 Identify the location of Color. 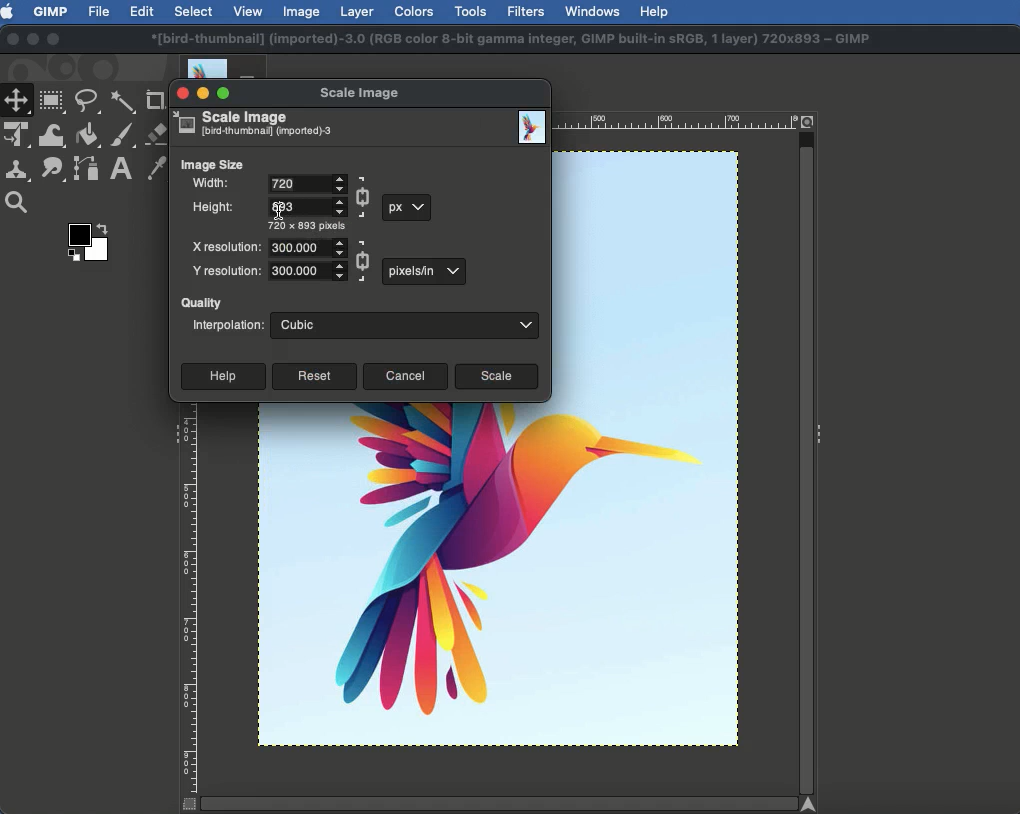
(84, 239).